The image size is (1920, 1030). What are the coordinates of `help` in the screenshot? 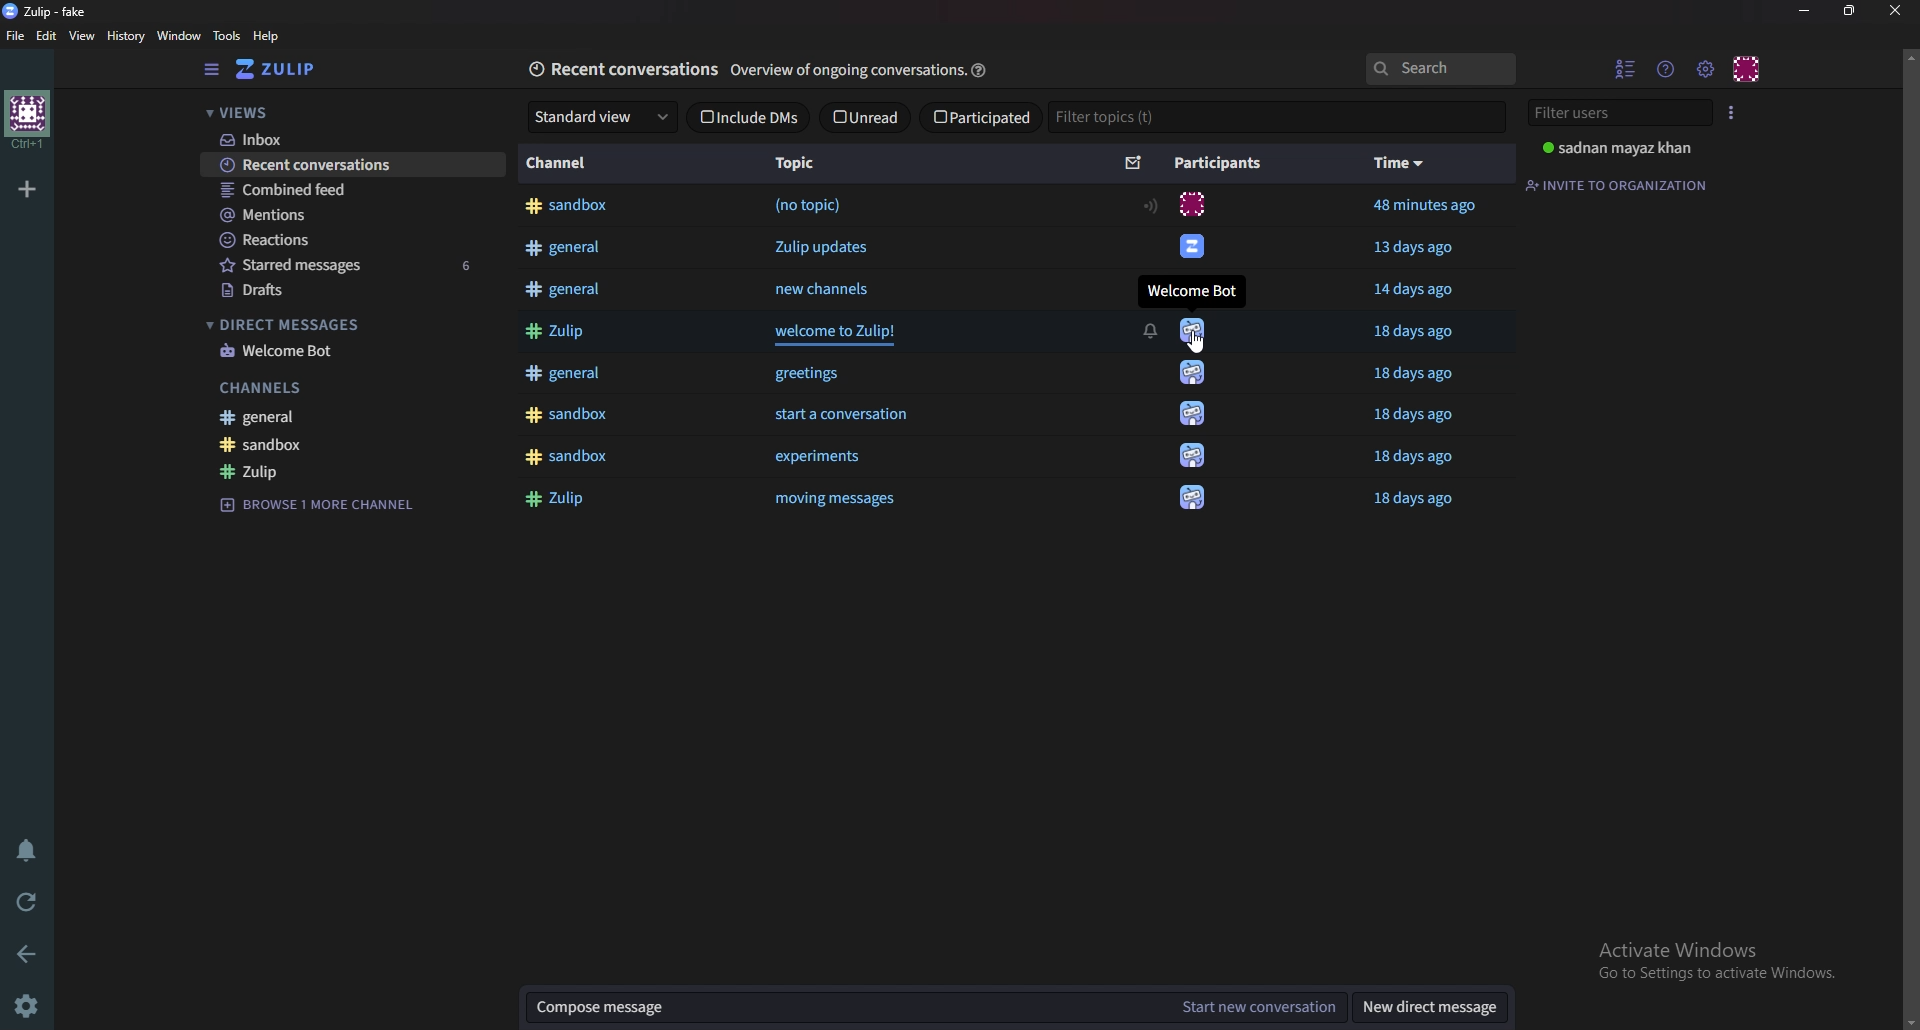 It's located at (269, 36).